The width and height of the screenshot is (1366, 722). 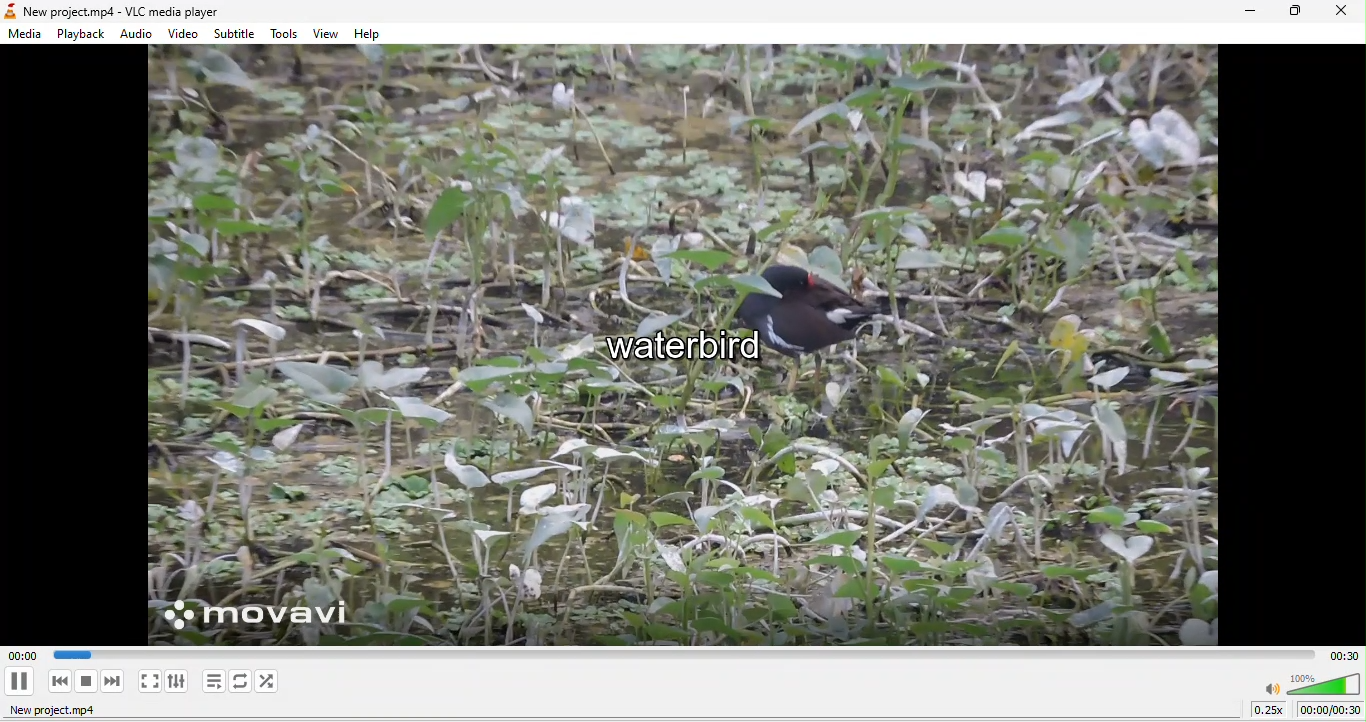 What do you see at coordinates (212, 682) in the screenshot?
I see `toggle playlist` at bounding box center [212, 682].